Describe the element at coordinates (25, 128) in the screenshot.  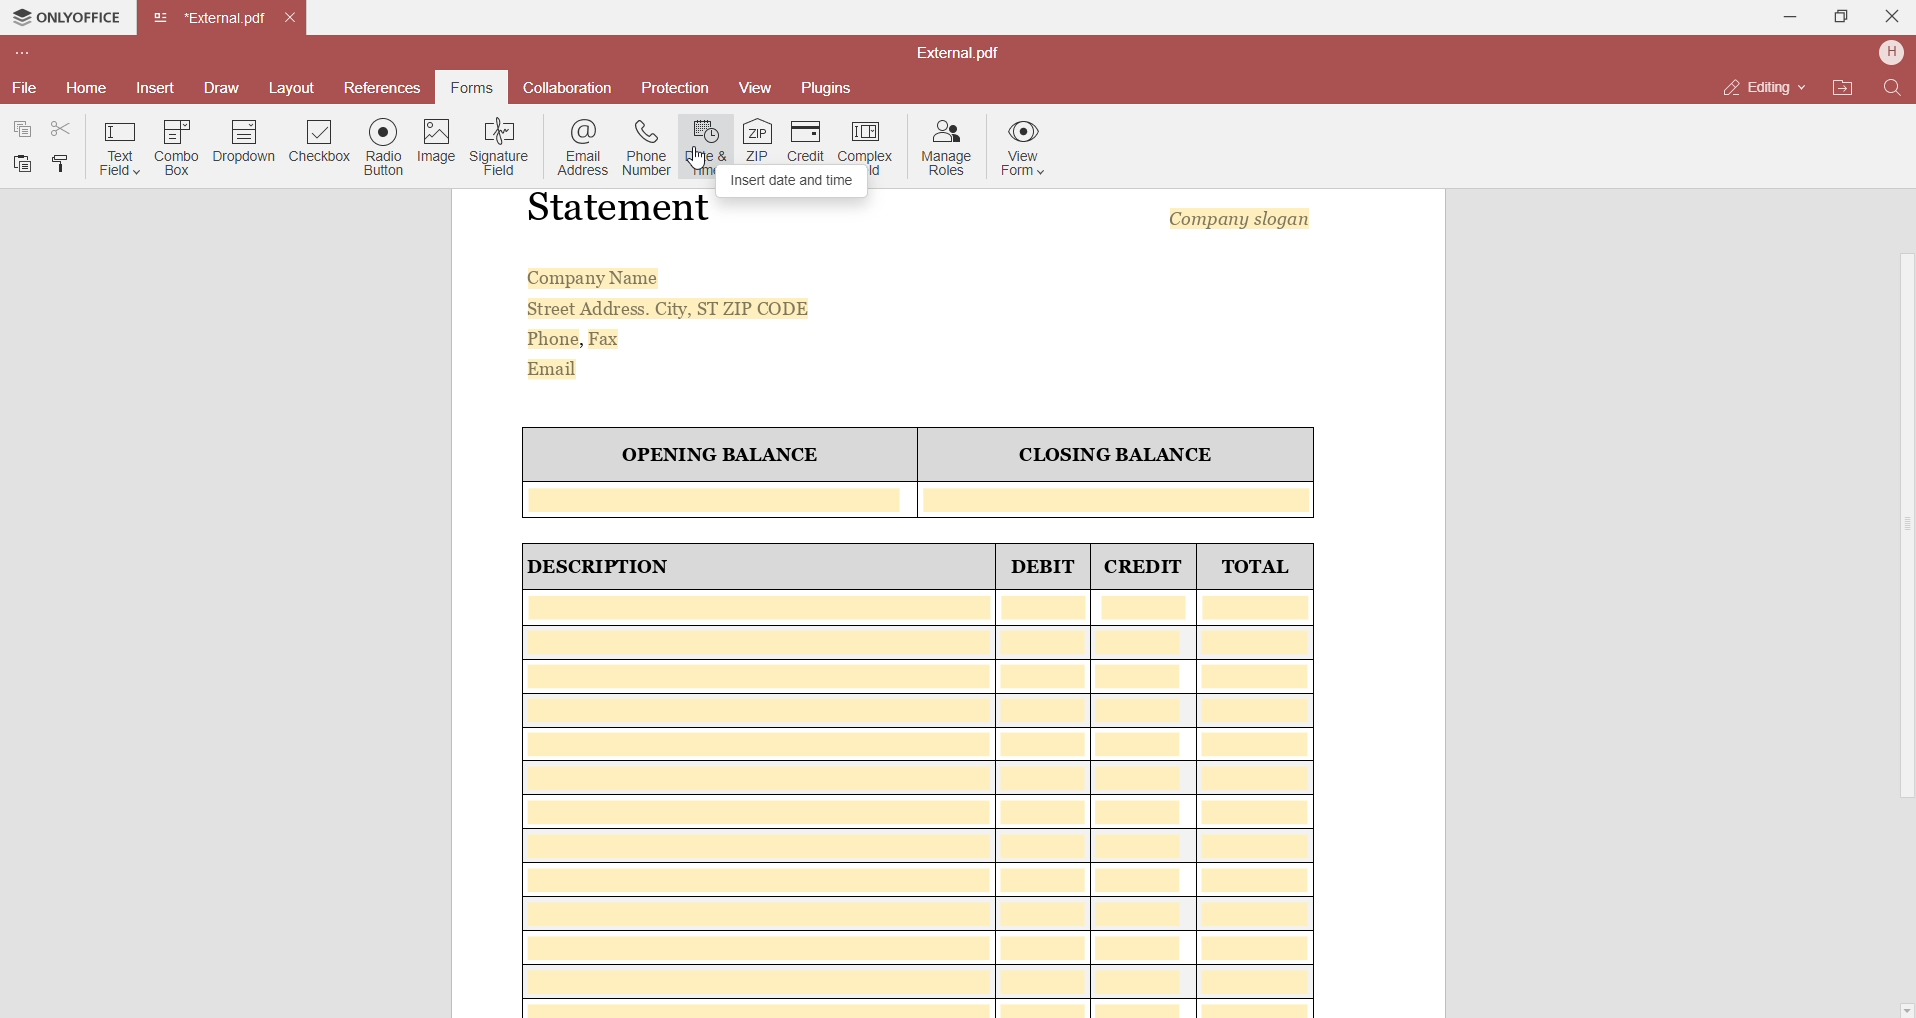
I see `Copy` at that location.